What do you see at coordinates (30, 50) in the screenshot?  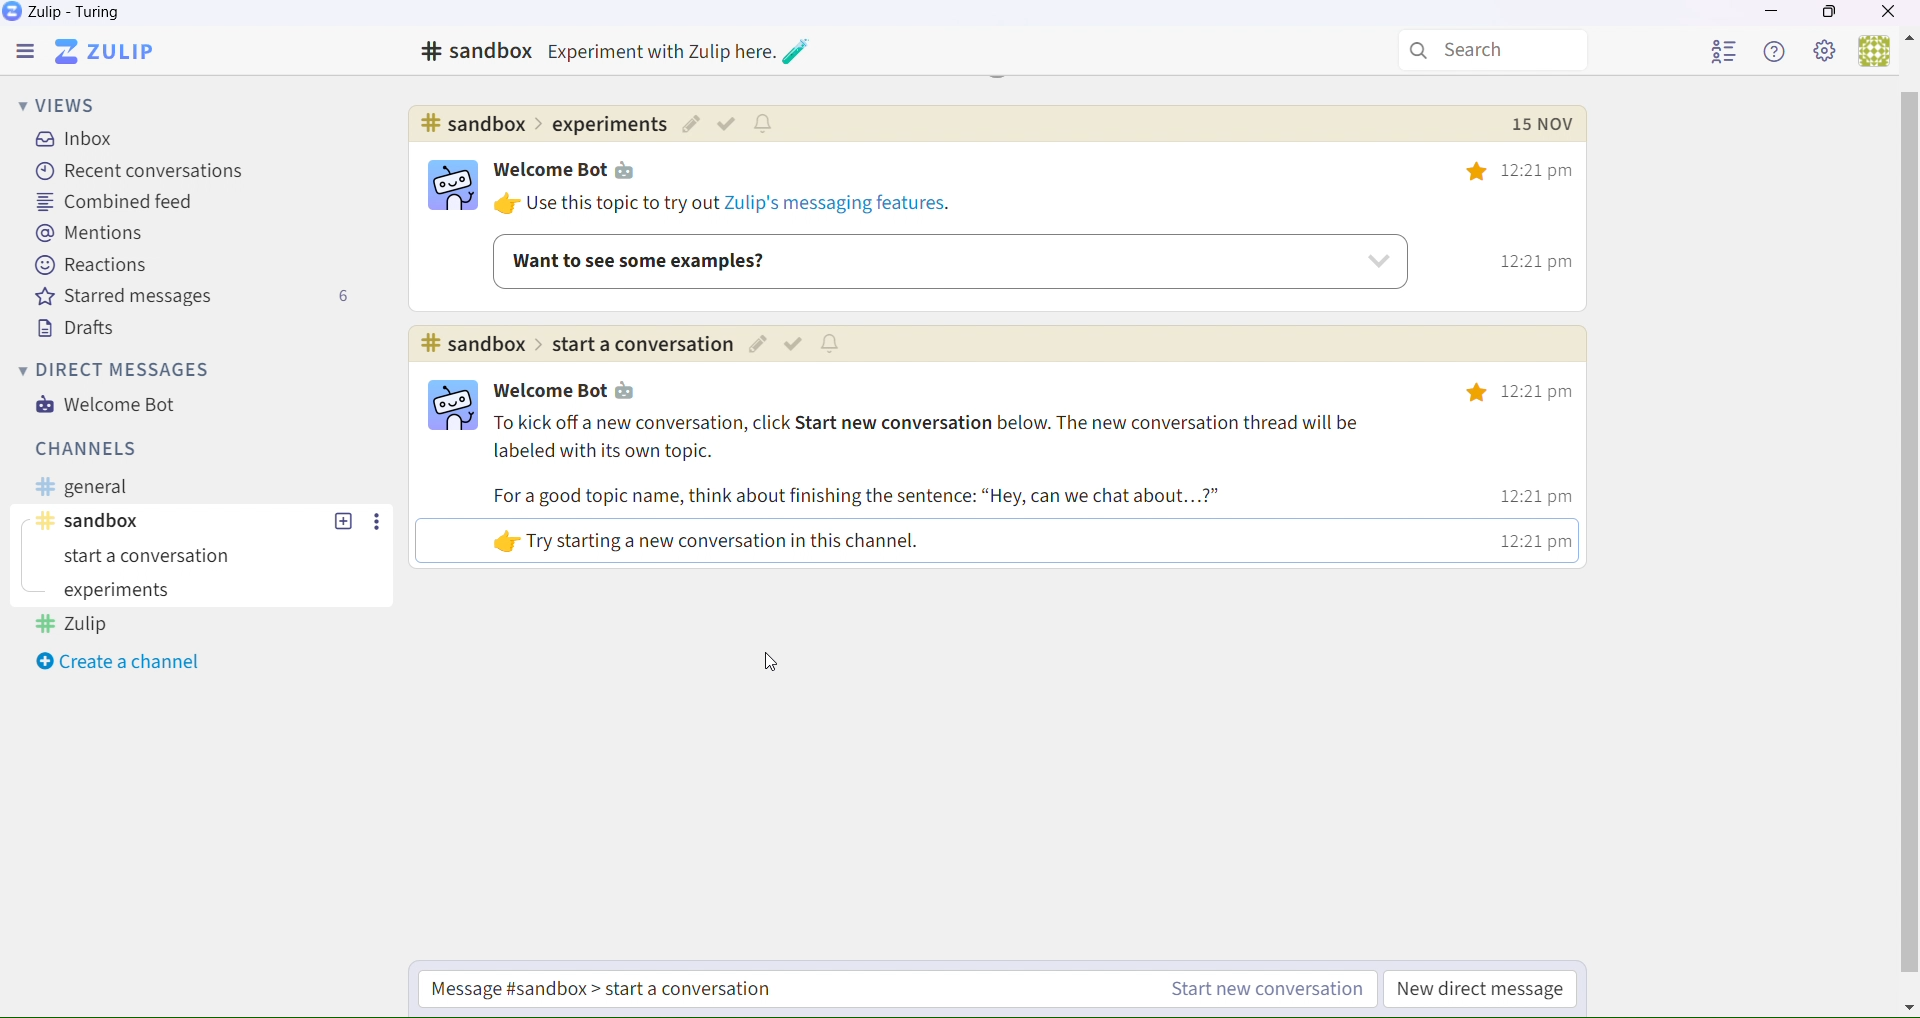 I see `Menu` at bounding box center [30, 50].